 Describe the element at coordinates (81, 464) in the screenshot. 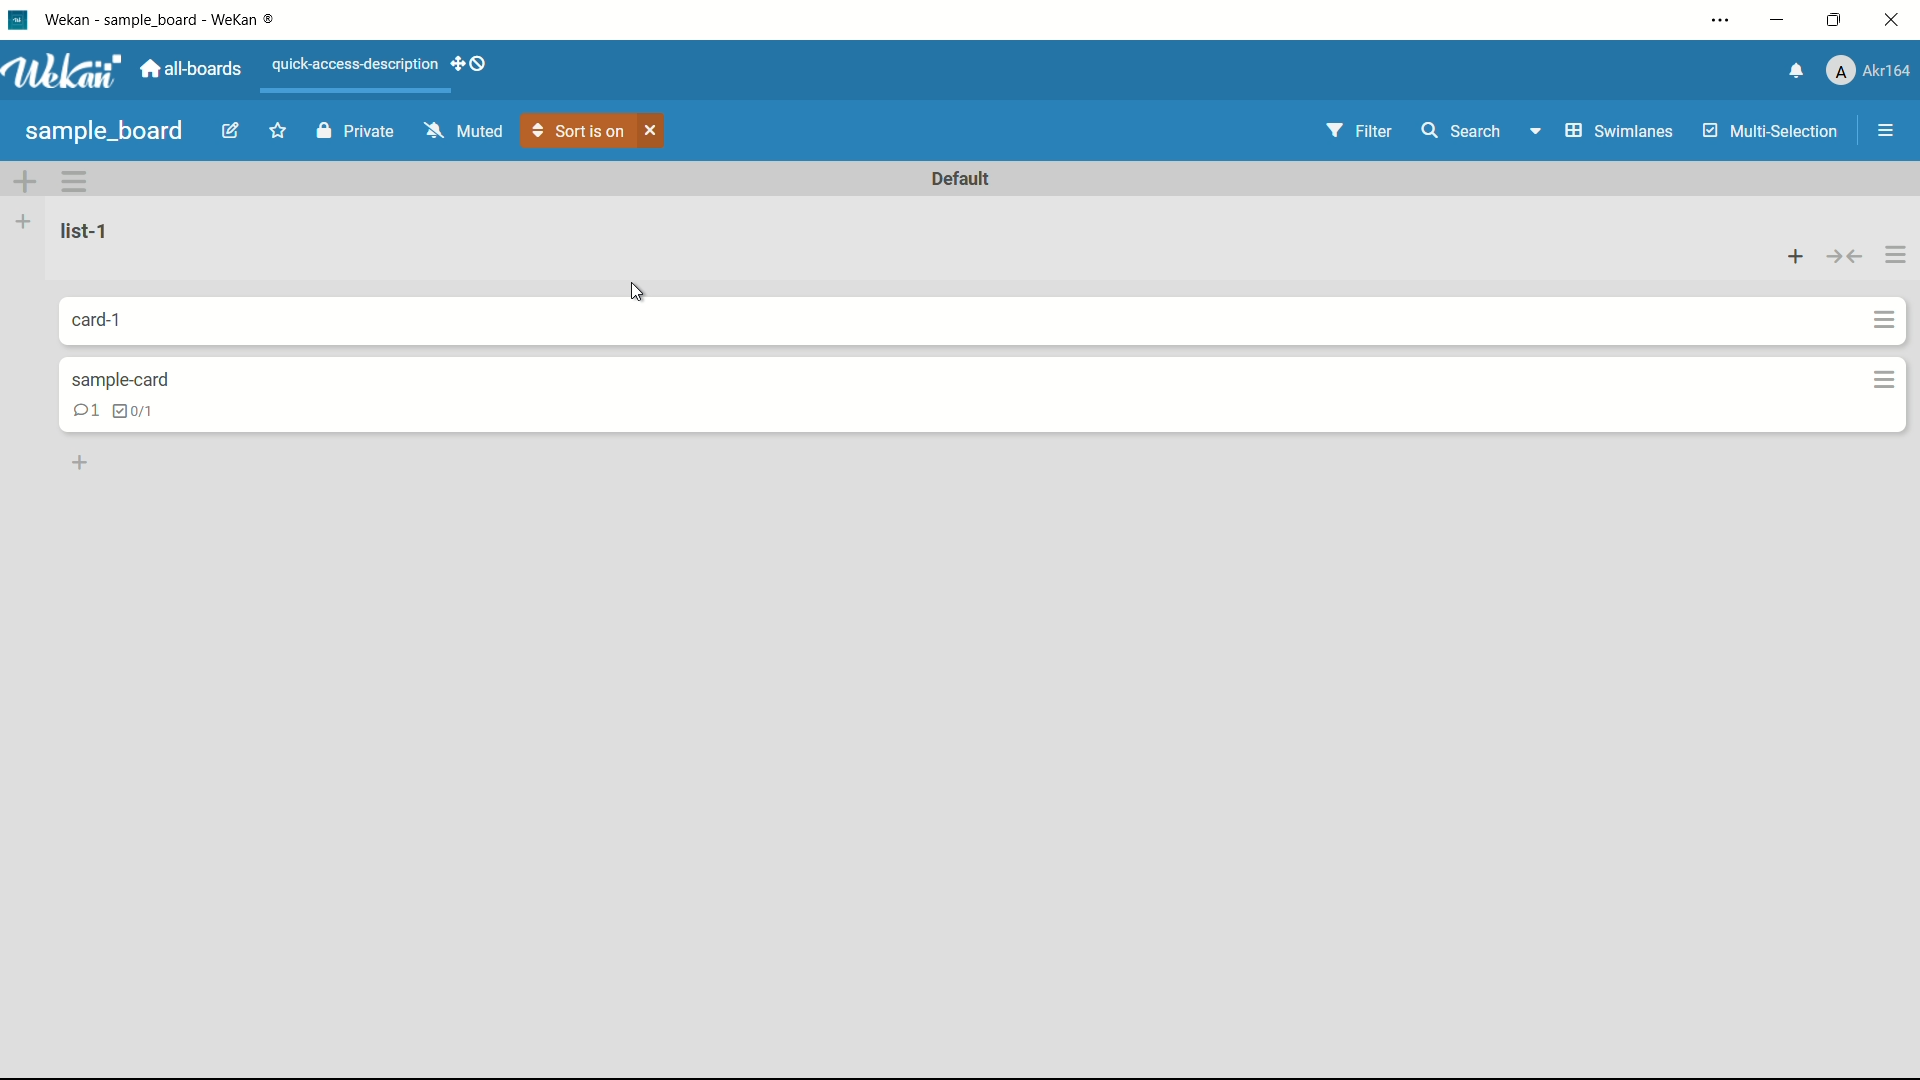

I see `add card` at that location.